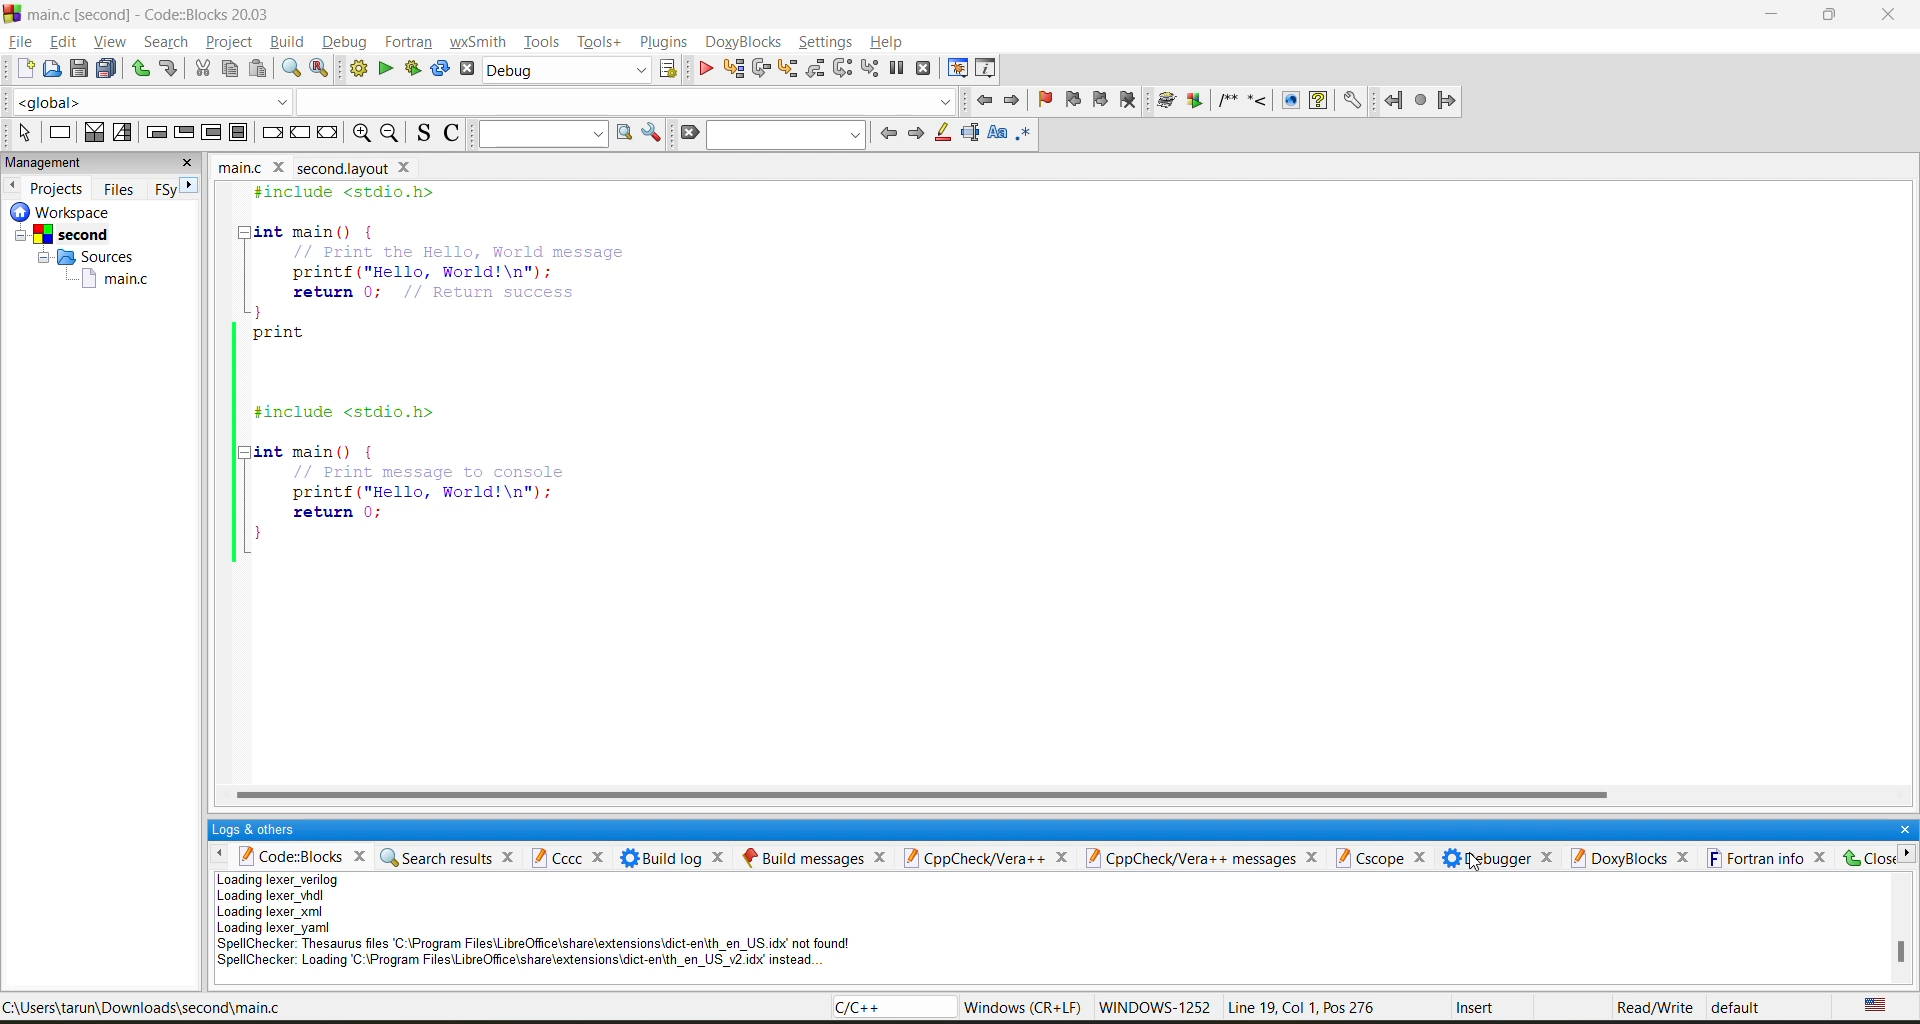 The height and width of the screenshot is (1024, 1920). I want to click on workspace, so click(96, 254).